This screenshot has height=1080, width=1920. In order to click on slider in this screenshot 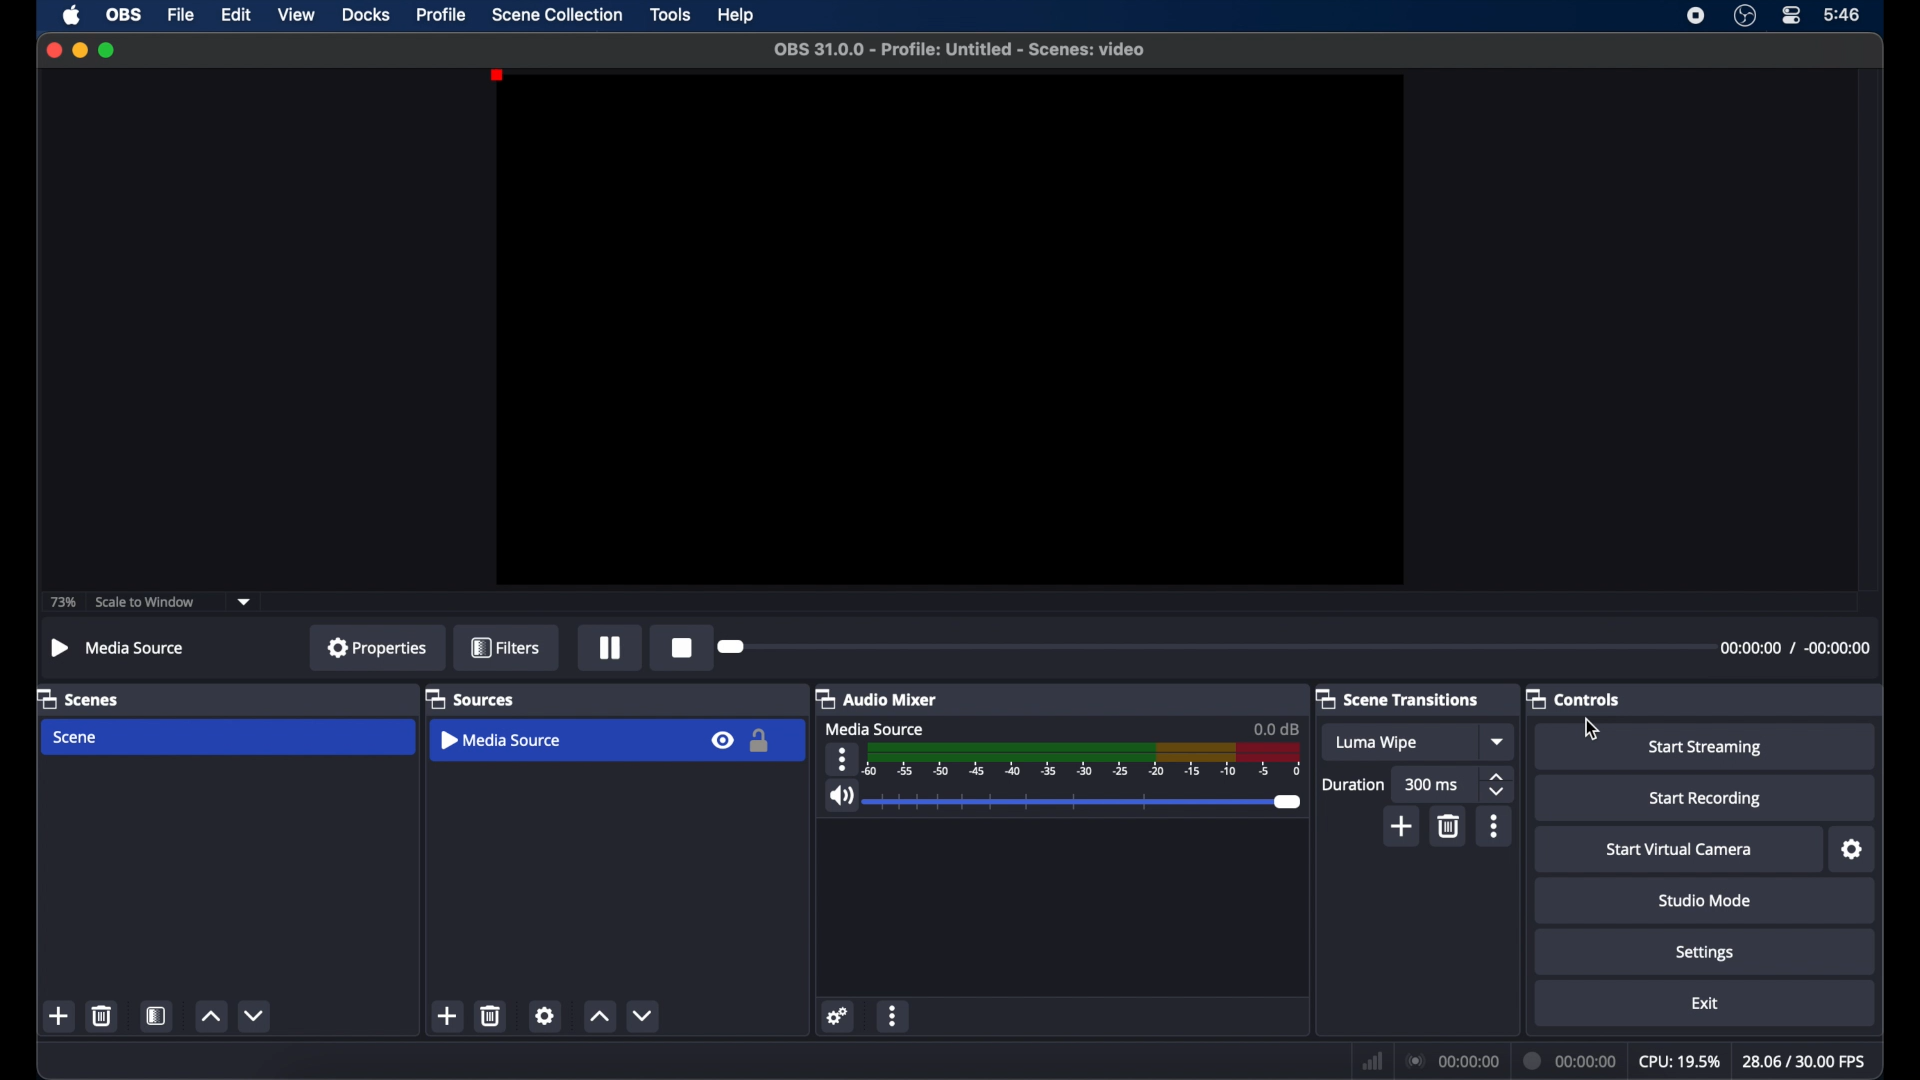, I will do `click(734, 647)`.